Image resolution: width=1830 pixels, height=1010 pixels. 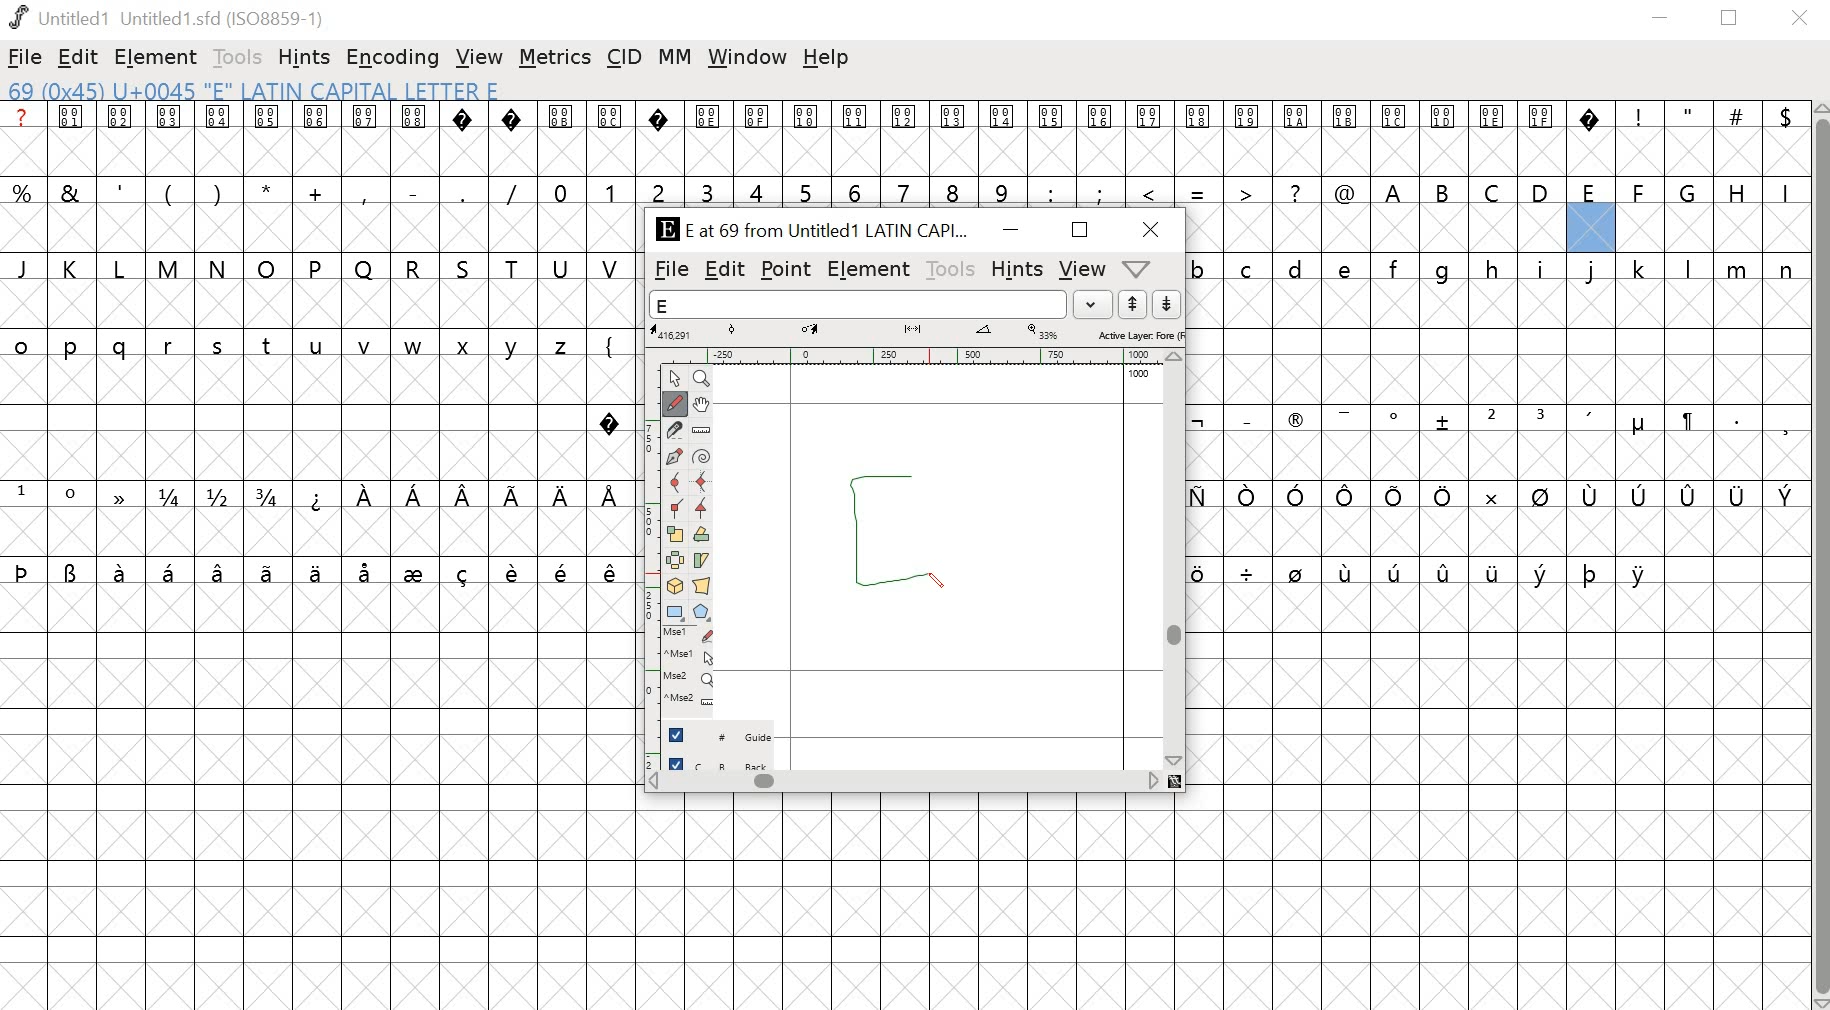 I want to click on special characters, so click(x=319, y=571).